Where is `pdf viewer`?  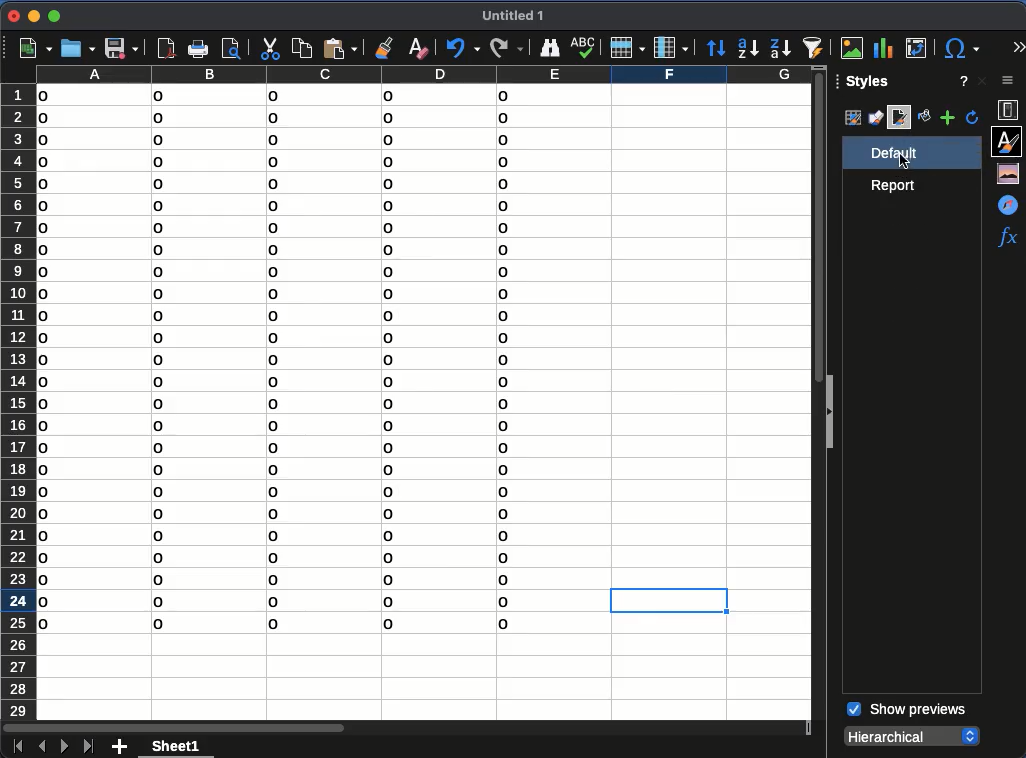 pdf viewer is located at coordinates (166, 48).